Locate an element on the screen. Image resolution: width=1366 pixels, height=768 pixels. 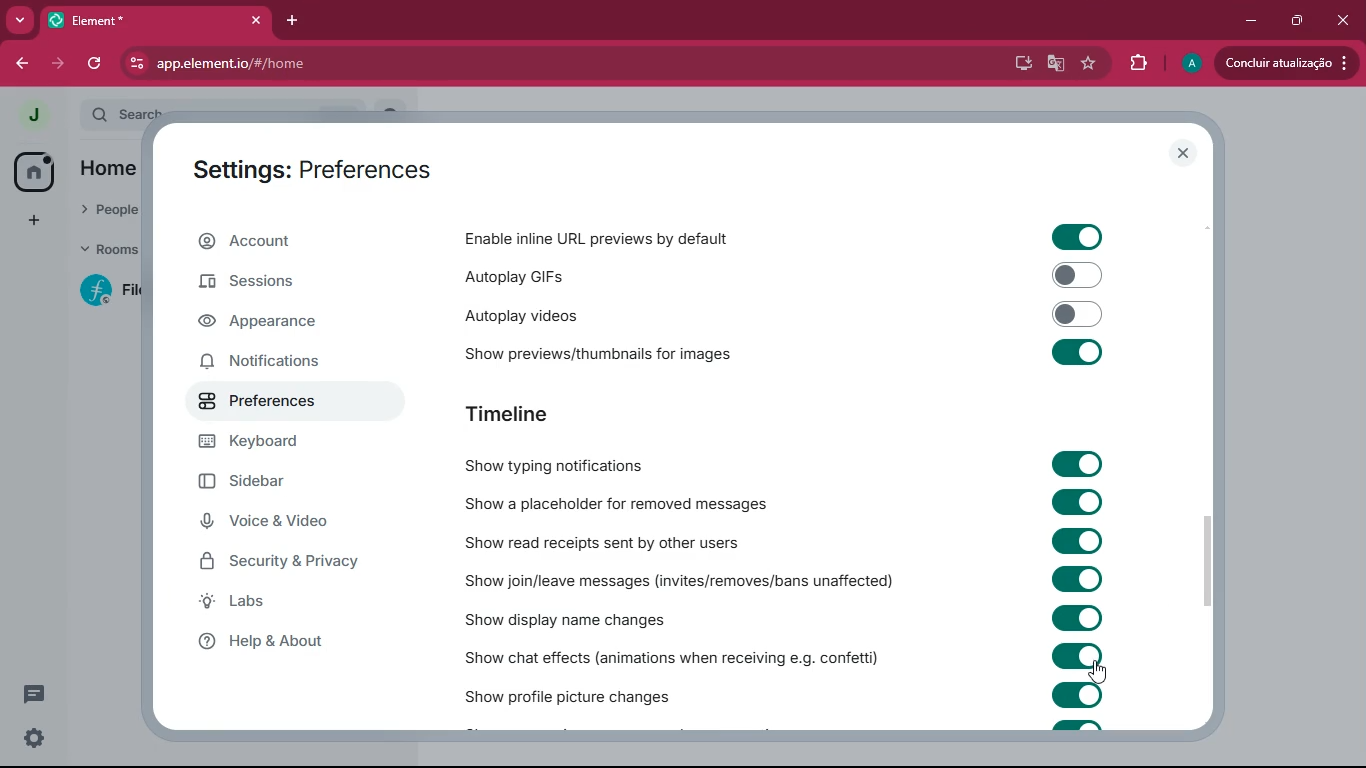
profile picture is located at coordinates (1189, 64).